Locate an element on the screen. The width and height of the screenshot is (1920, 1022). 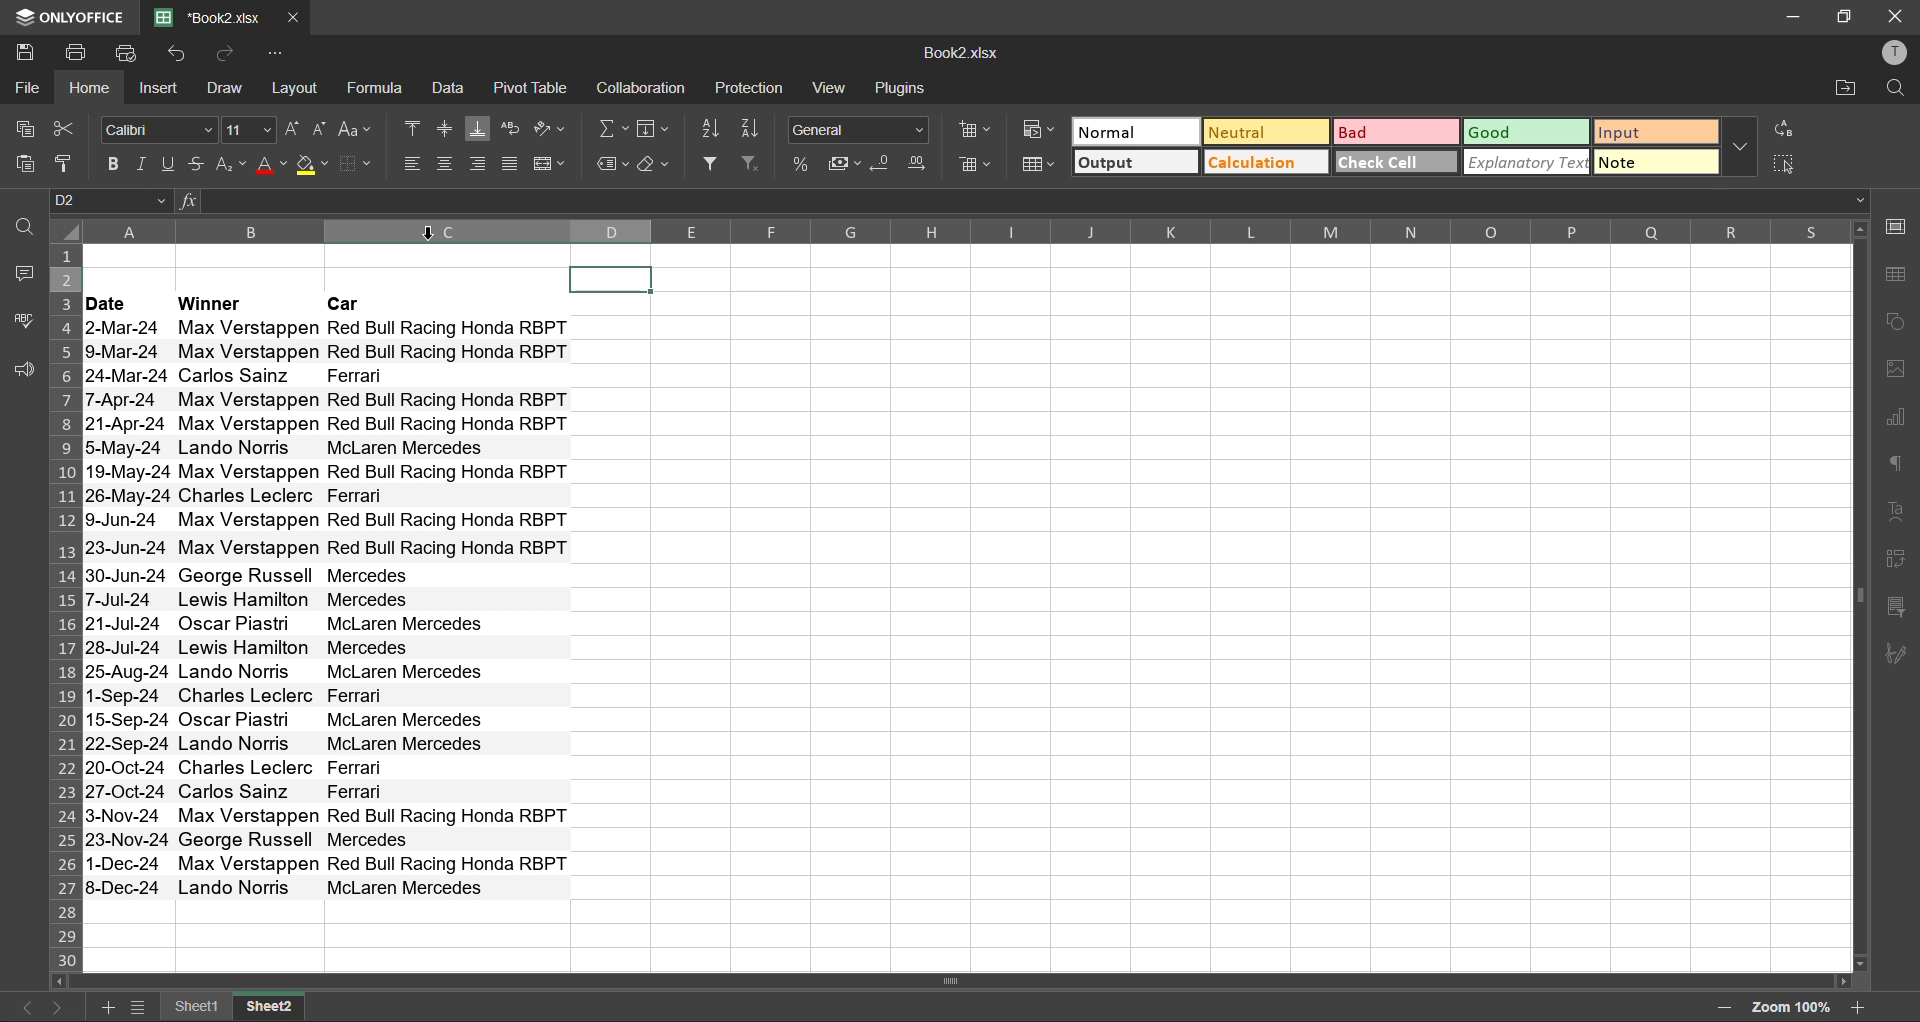
open location is located at coordinates (1839, 91).